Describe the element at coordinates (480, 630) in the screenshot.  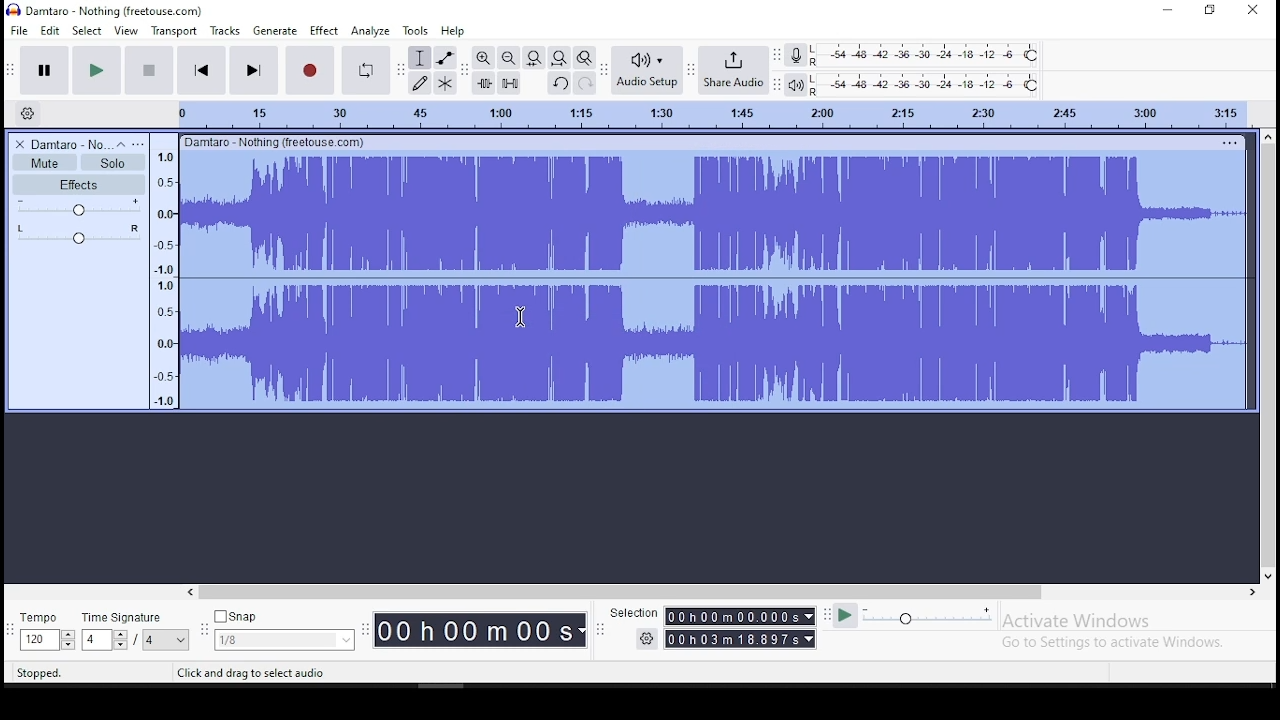
I see `time menu` at that location.